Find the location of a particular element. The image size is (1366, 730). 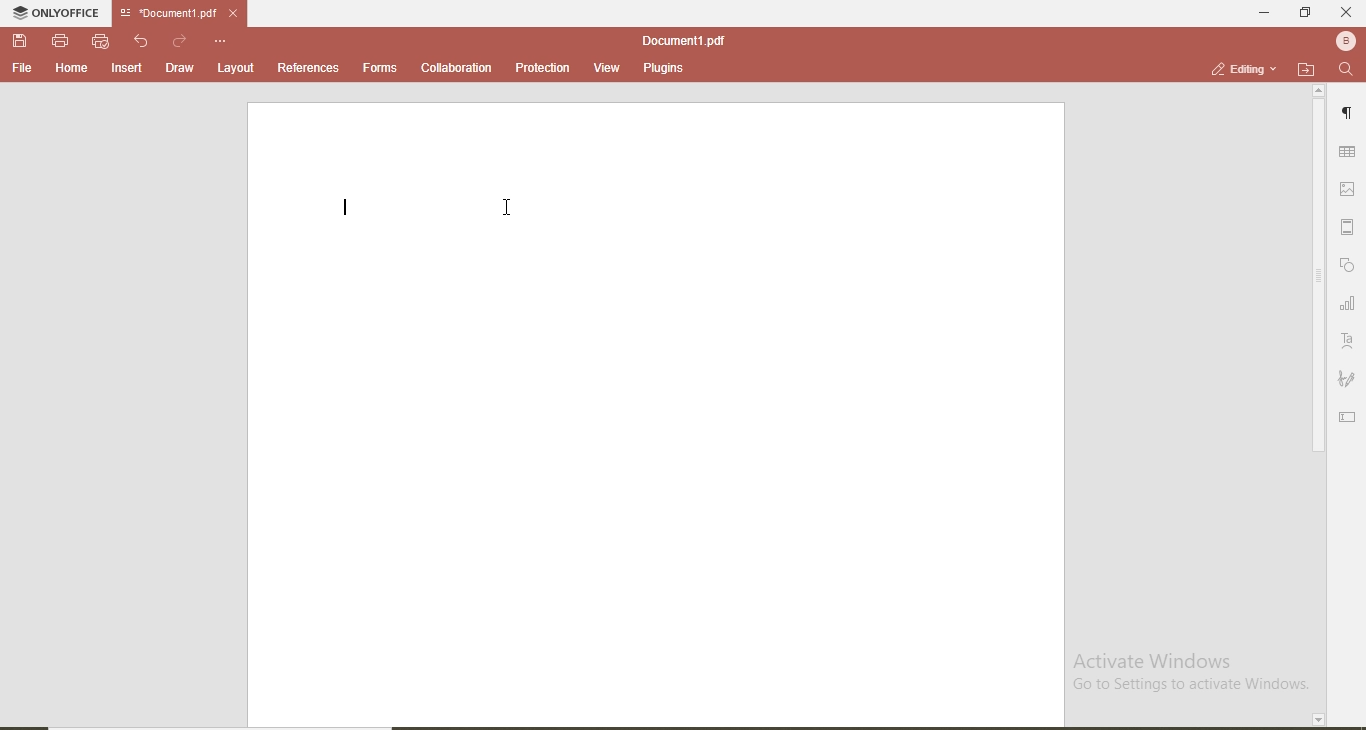

collaboration is located at coordinates (458, 67).